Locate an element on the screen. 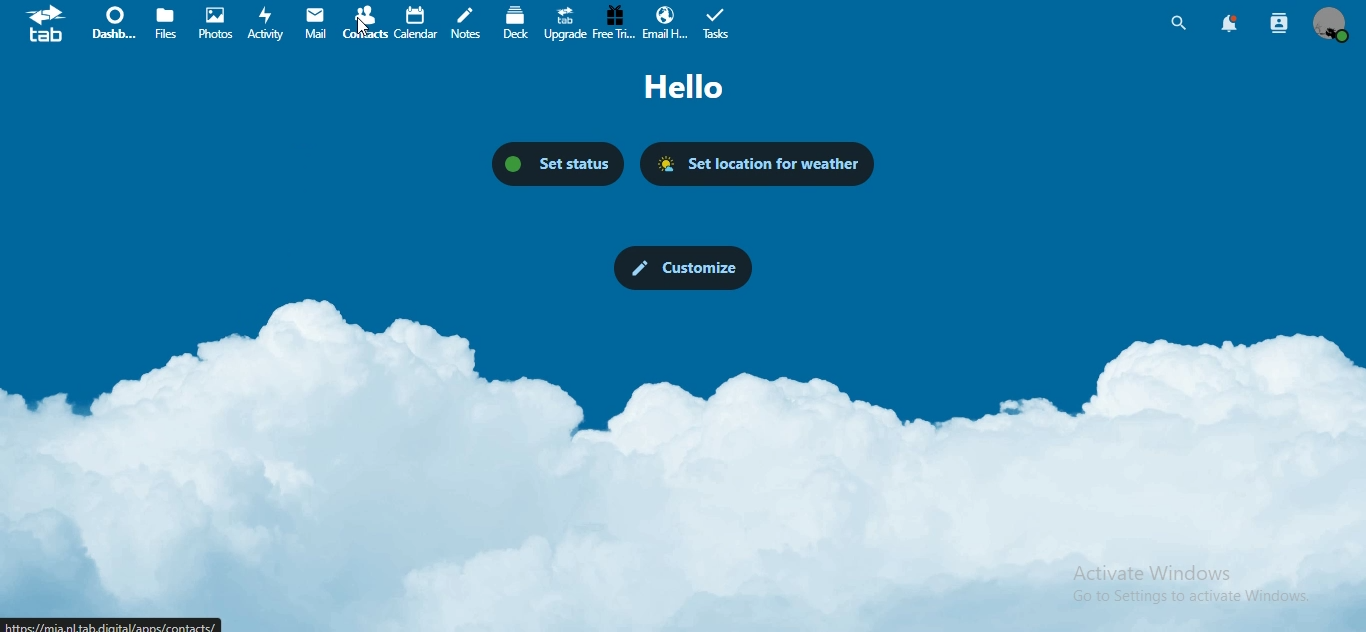 The height and width of the screenshot is (632, 1366). deck is located at coordinates (517, 23).